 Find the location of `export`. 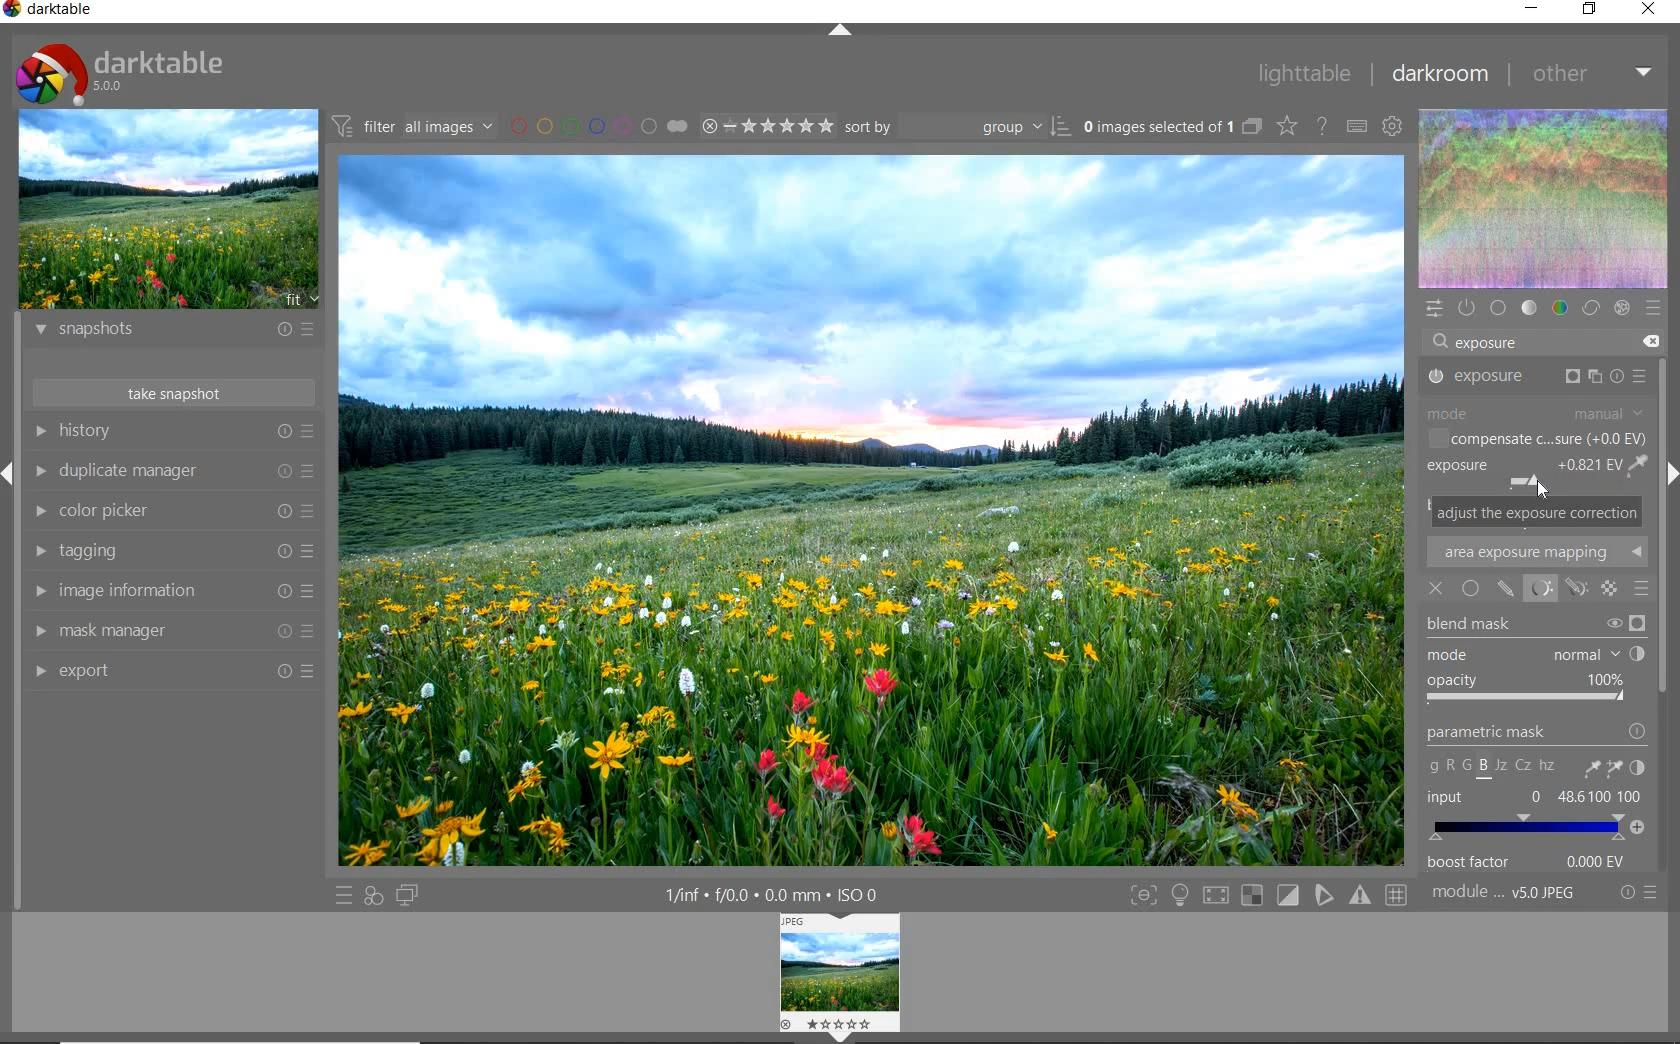

export is located at coordinates (175, 672).